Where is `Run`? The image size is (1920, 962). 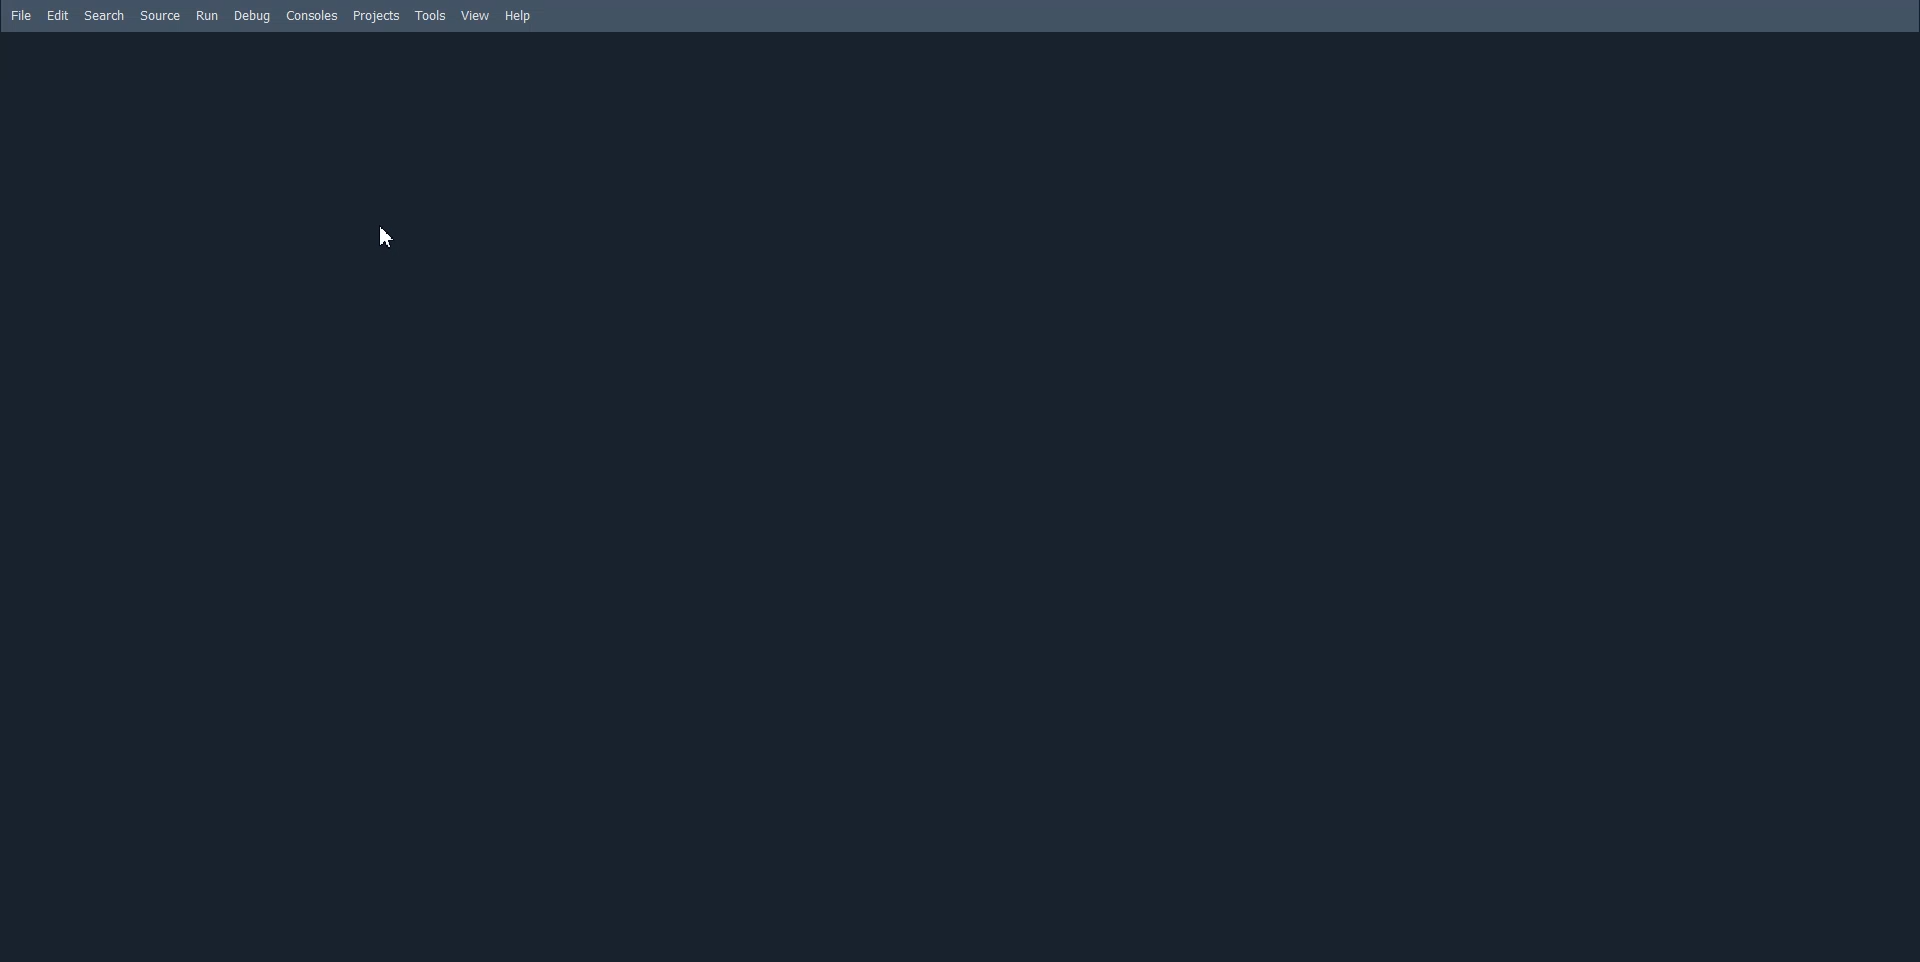 Run is located at coordinates (207, 16).